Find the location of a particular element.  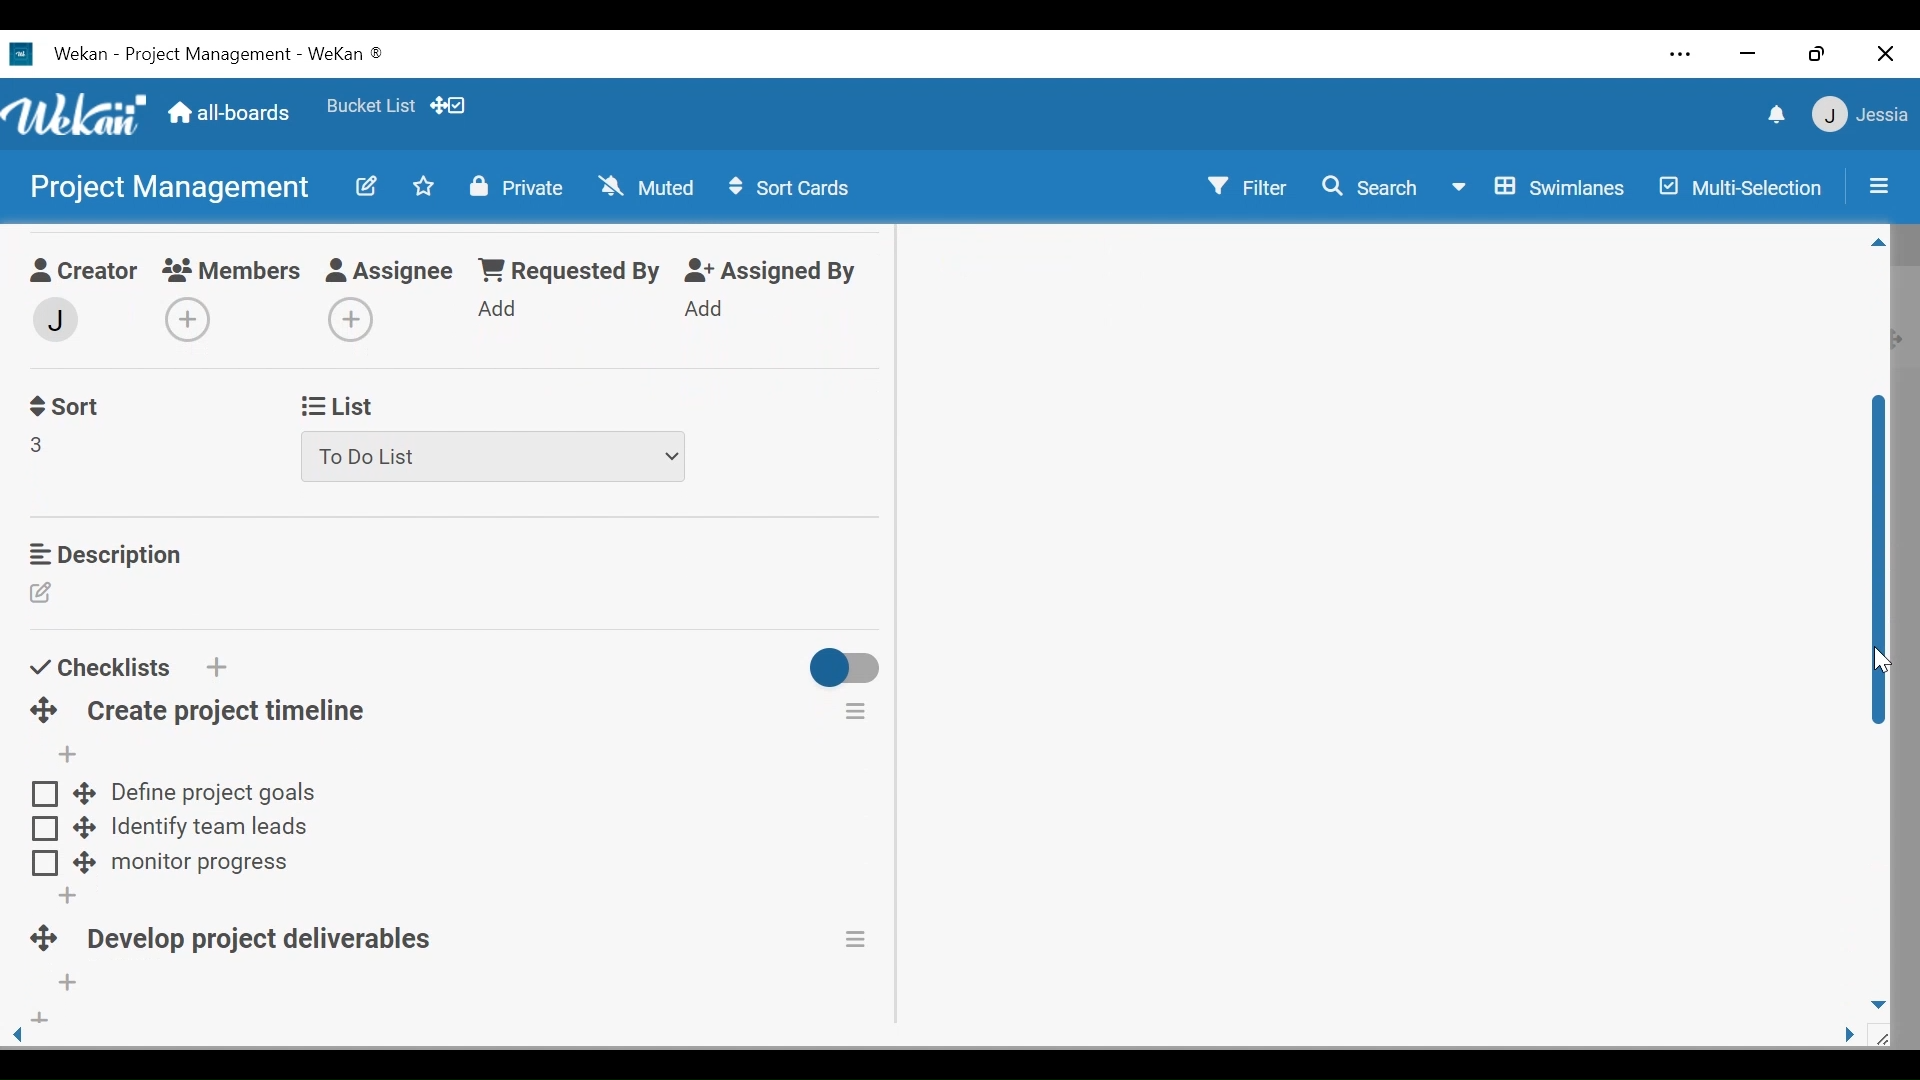

Add checklist item is located at coordinates (69, 984).